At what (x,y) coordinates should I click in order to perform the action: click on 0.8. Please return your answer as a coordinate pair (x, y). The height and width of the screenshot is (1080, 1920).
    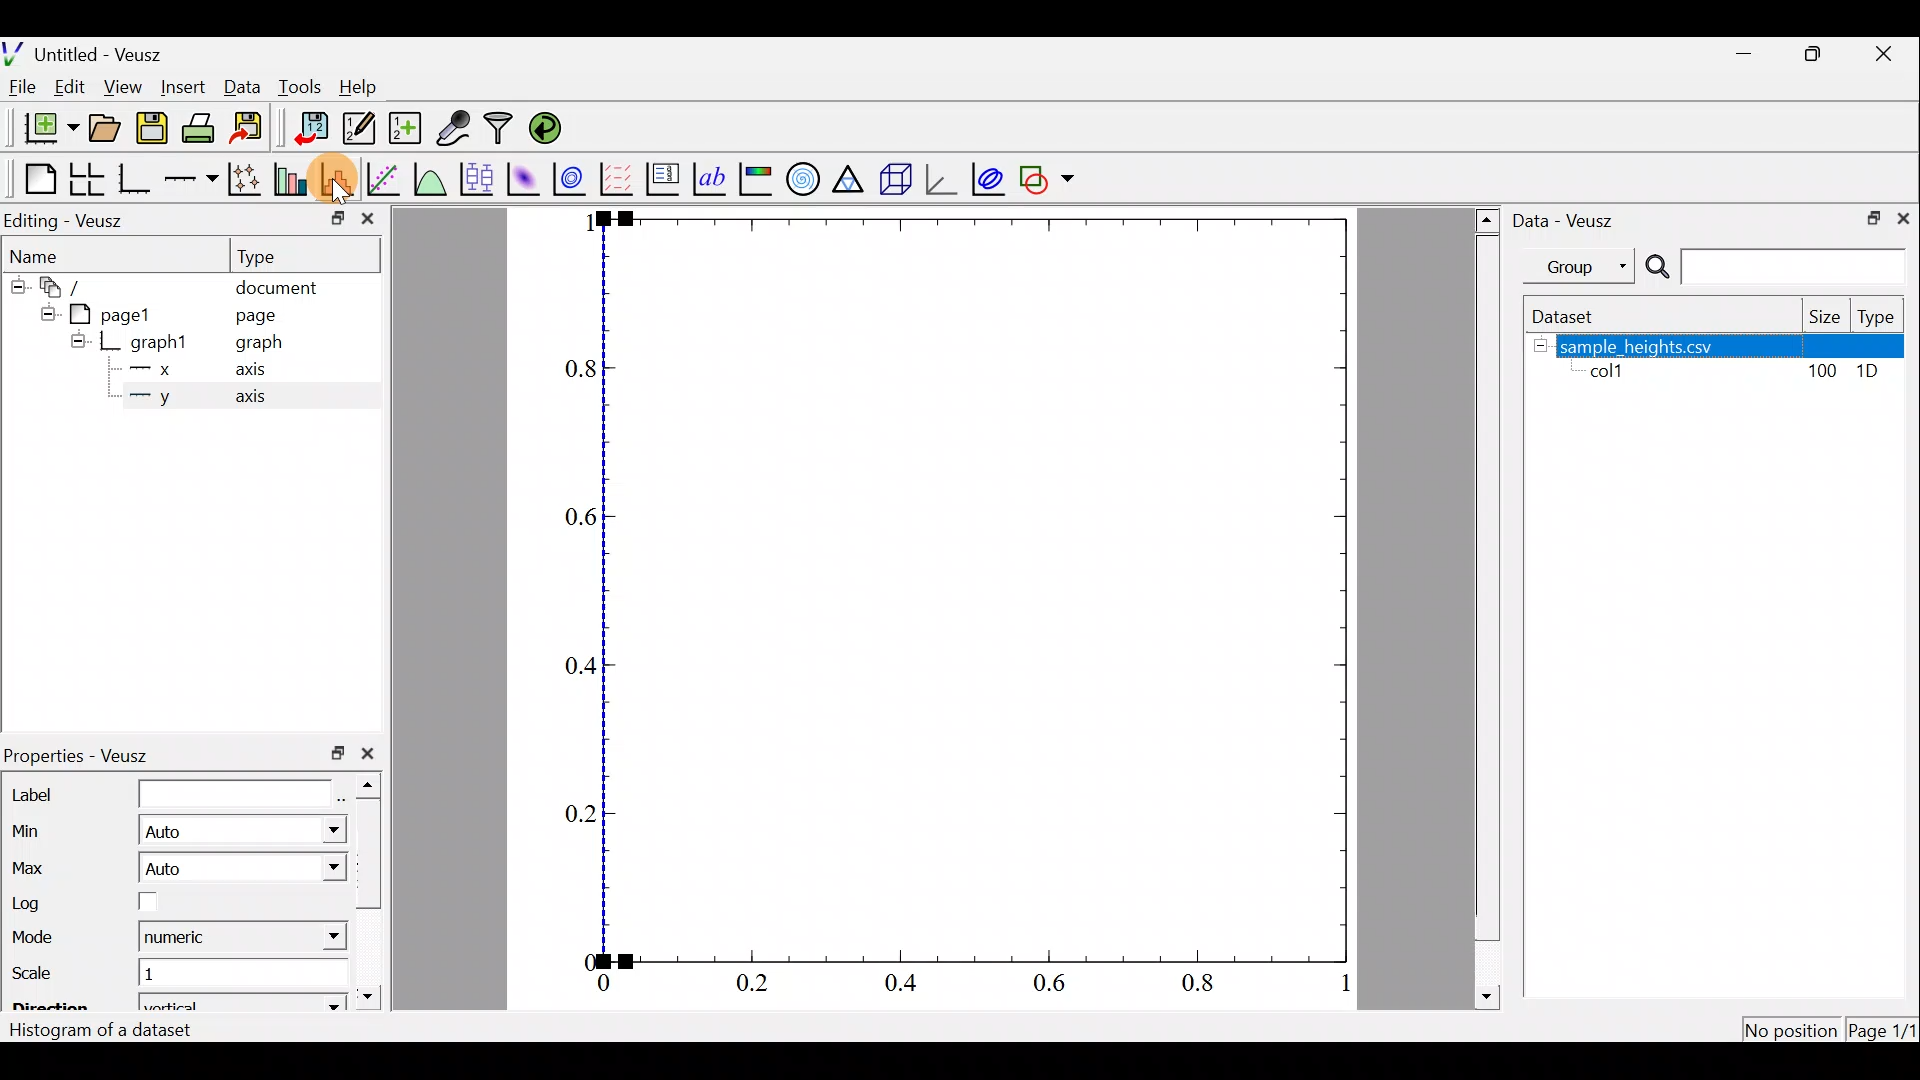
    Looking at the image, I should click on (576, 375).